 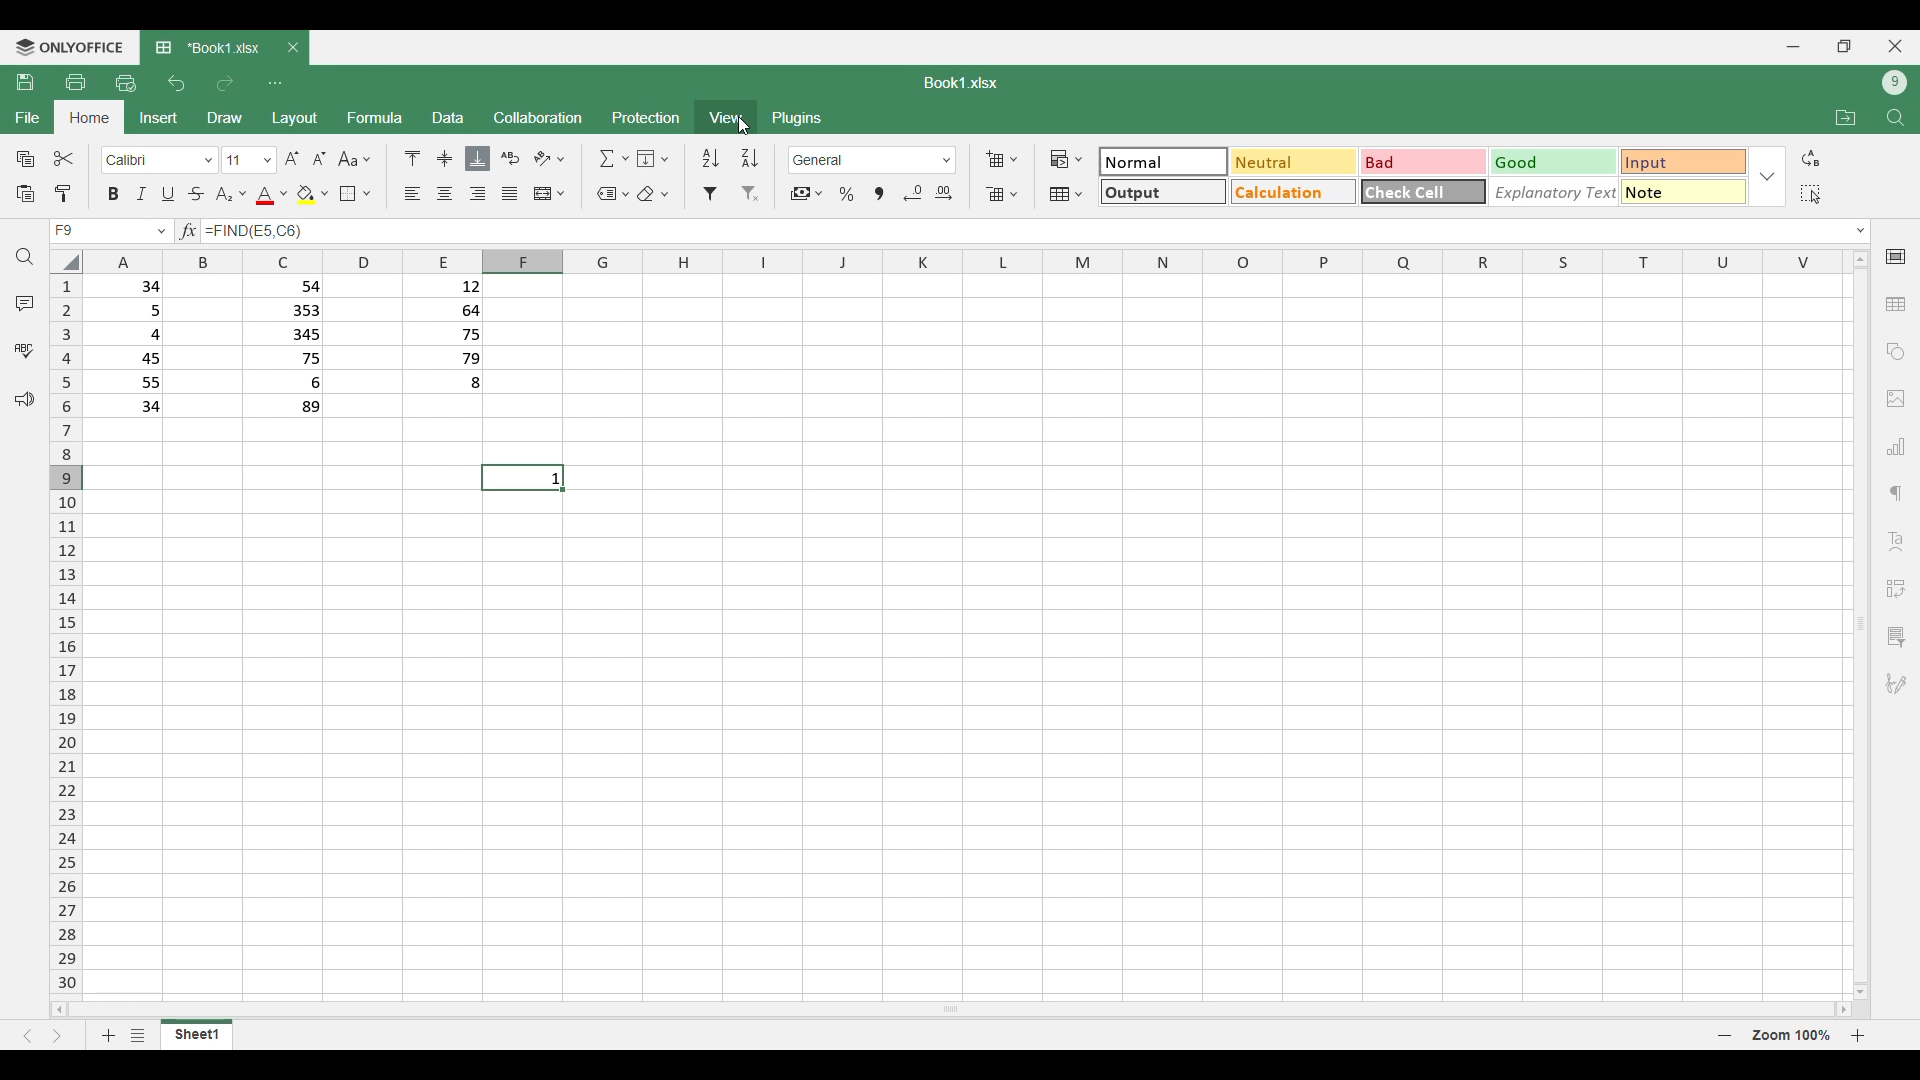 I want to click on Indicates columns, so click(x=970, y=262).